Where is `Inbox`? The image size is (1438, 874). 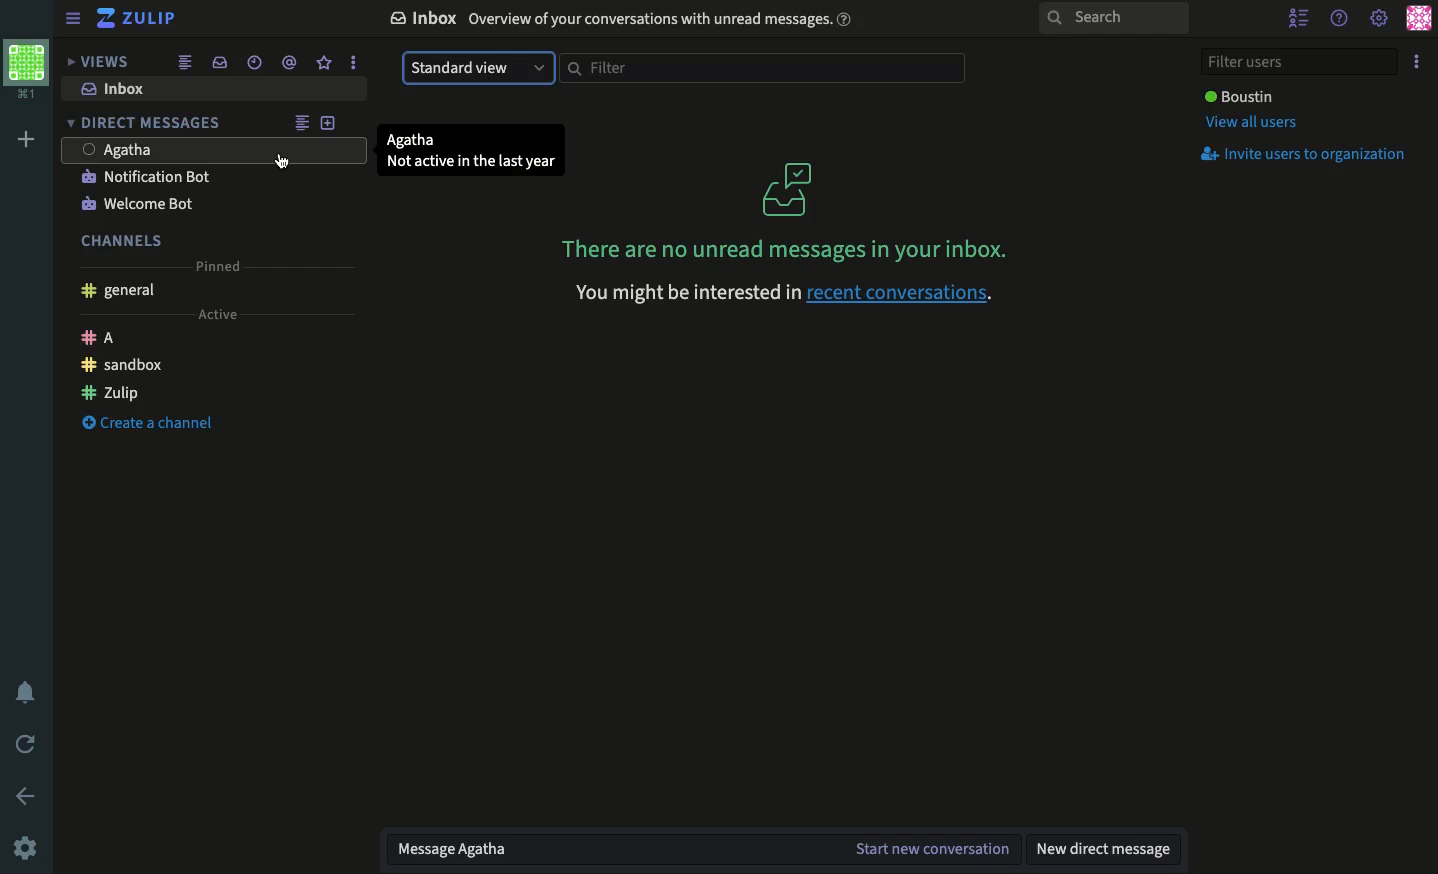
Inbox is located at coordinates (614, 18).